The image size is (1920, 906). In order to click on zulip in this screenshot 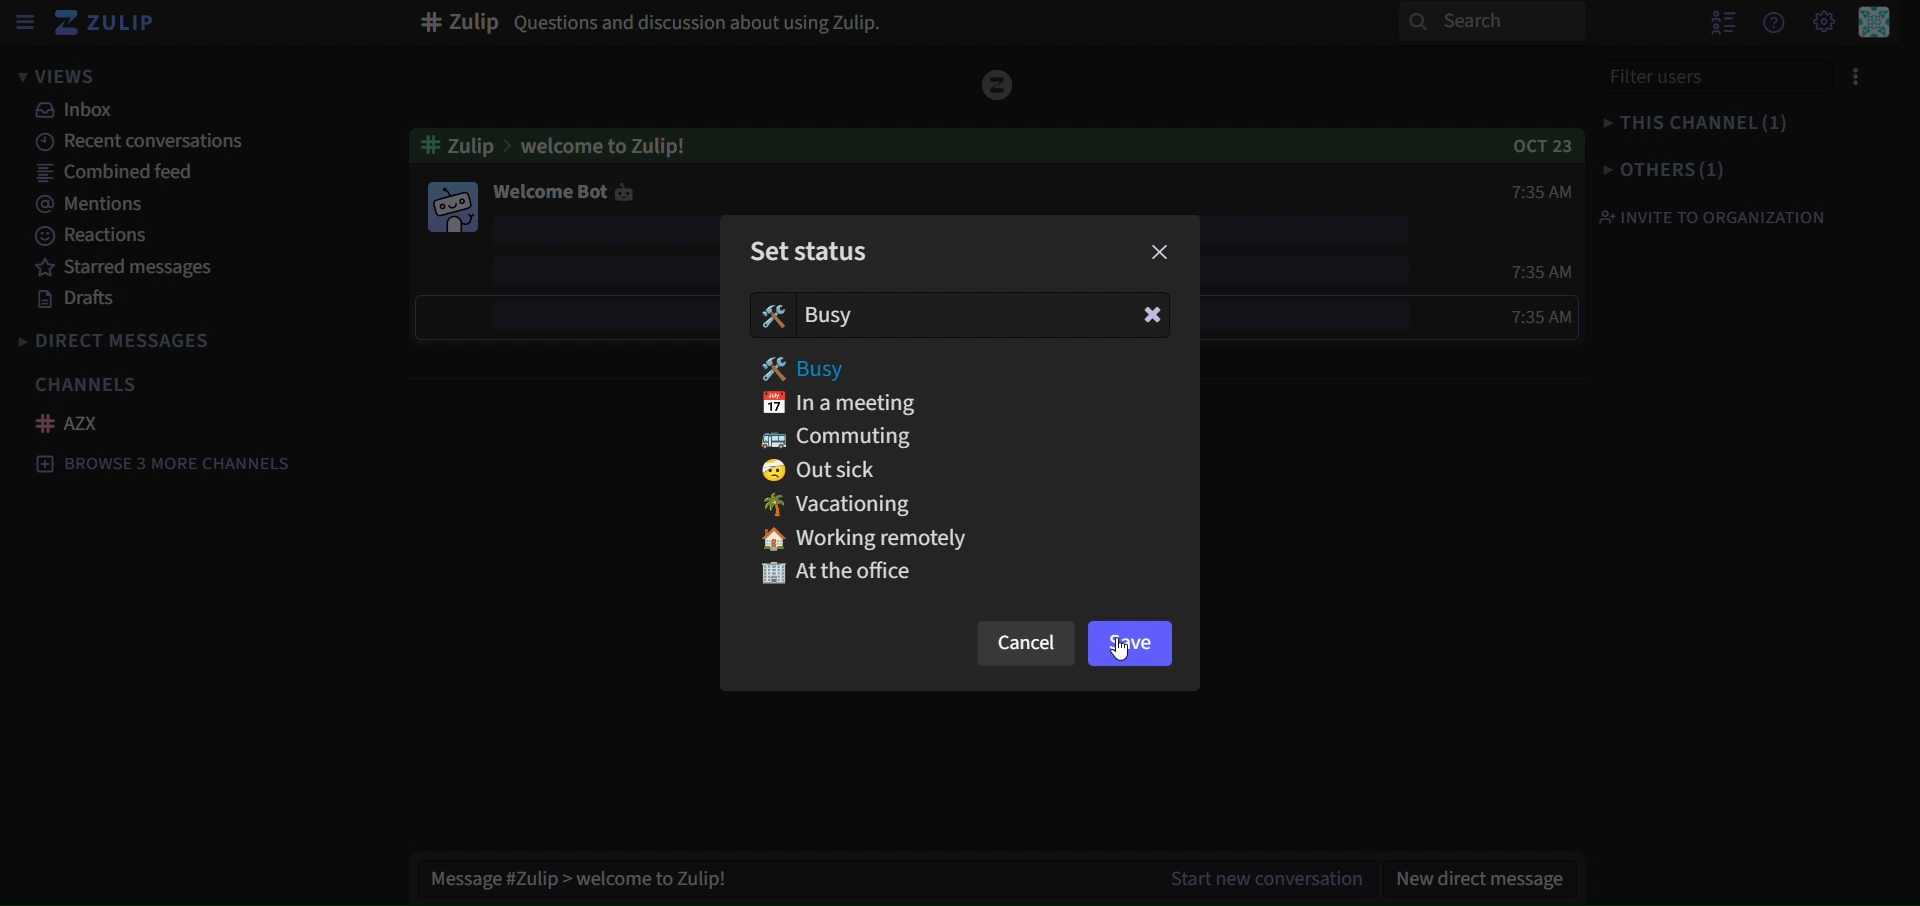, I will do `click(106, 24)`.